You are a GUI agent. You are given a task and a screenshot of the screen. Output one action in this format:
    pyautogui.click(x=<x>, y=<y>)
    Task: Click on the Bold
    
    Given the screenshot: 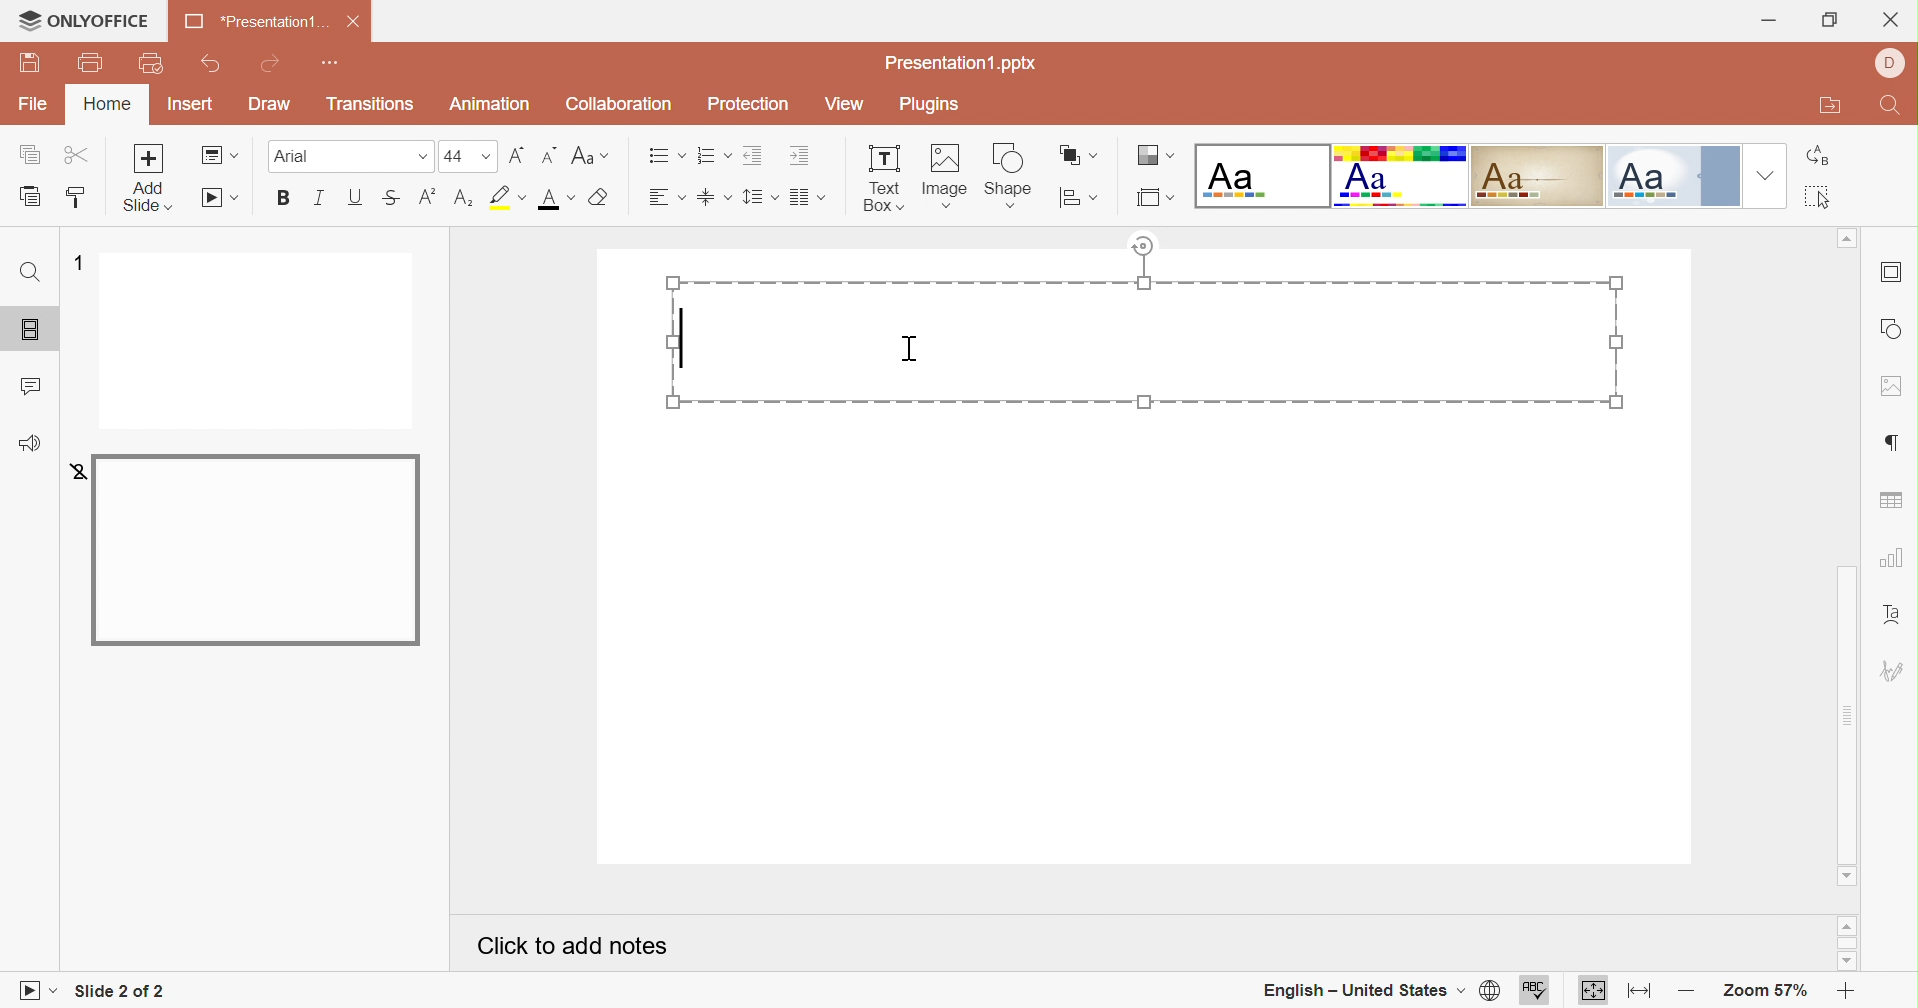 What is the action you would take?
    pyautogui.click(x=287, y=199)
    